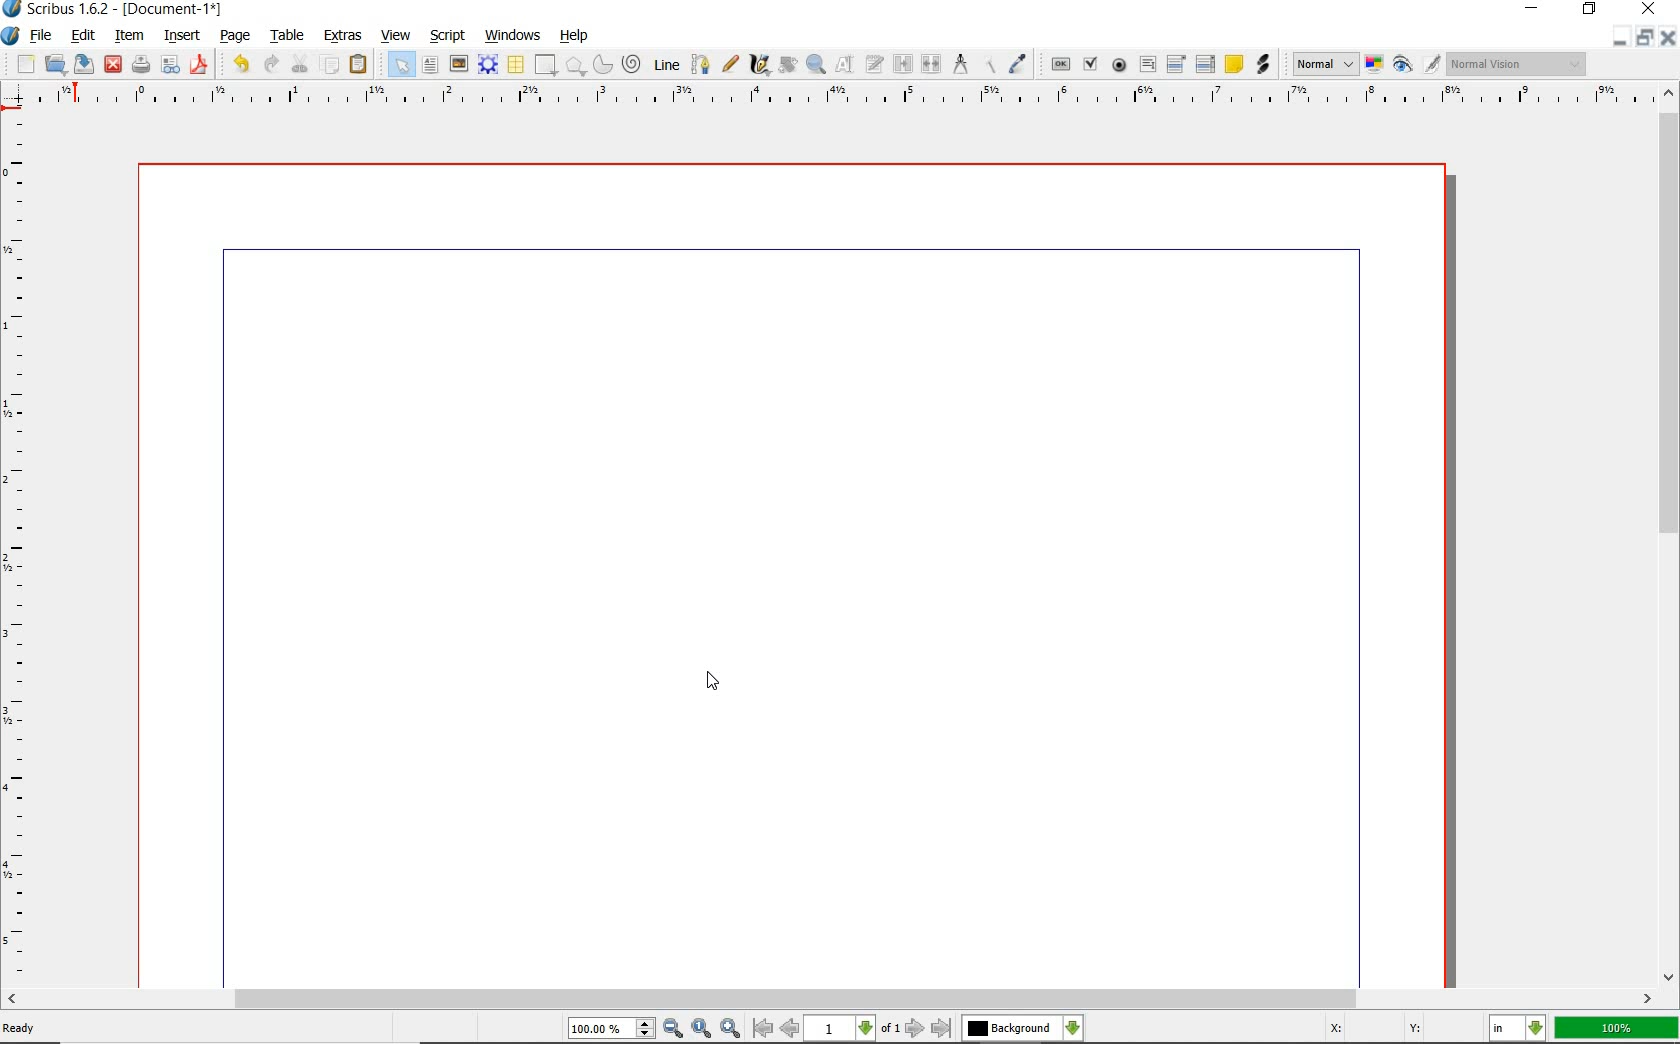 This screenshot has width=1680, height=1044. What do you see at coordinates (851, 1028) in the screenshot?
I see `move to next or previous page` at bounding box center [851, 1028].